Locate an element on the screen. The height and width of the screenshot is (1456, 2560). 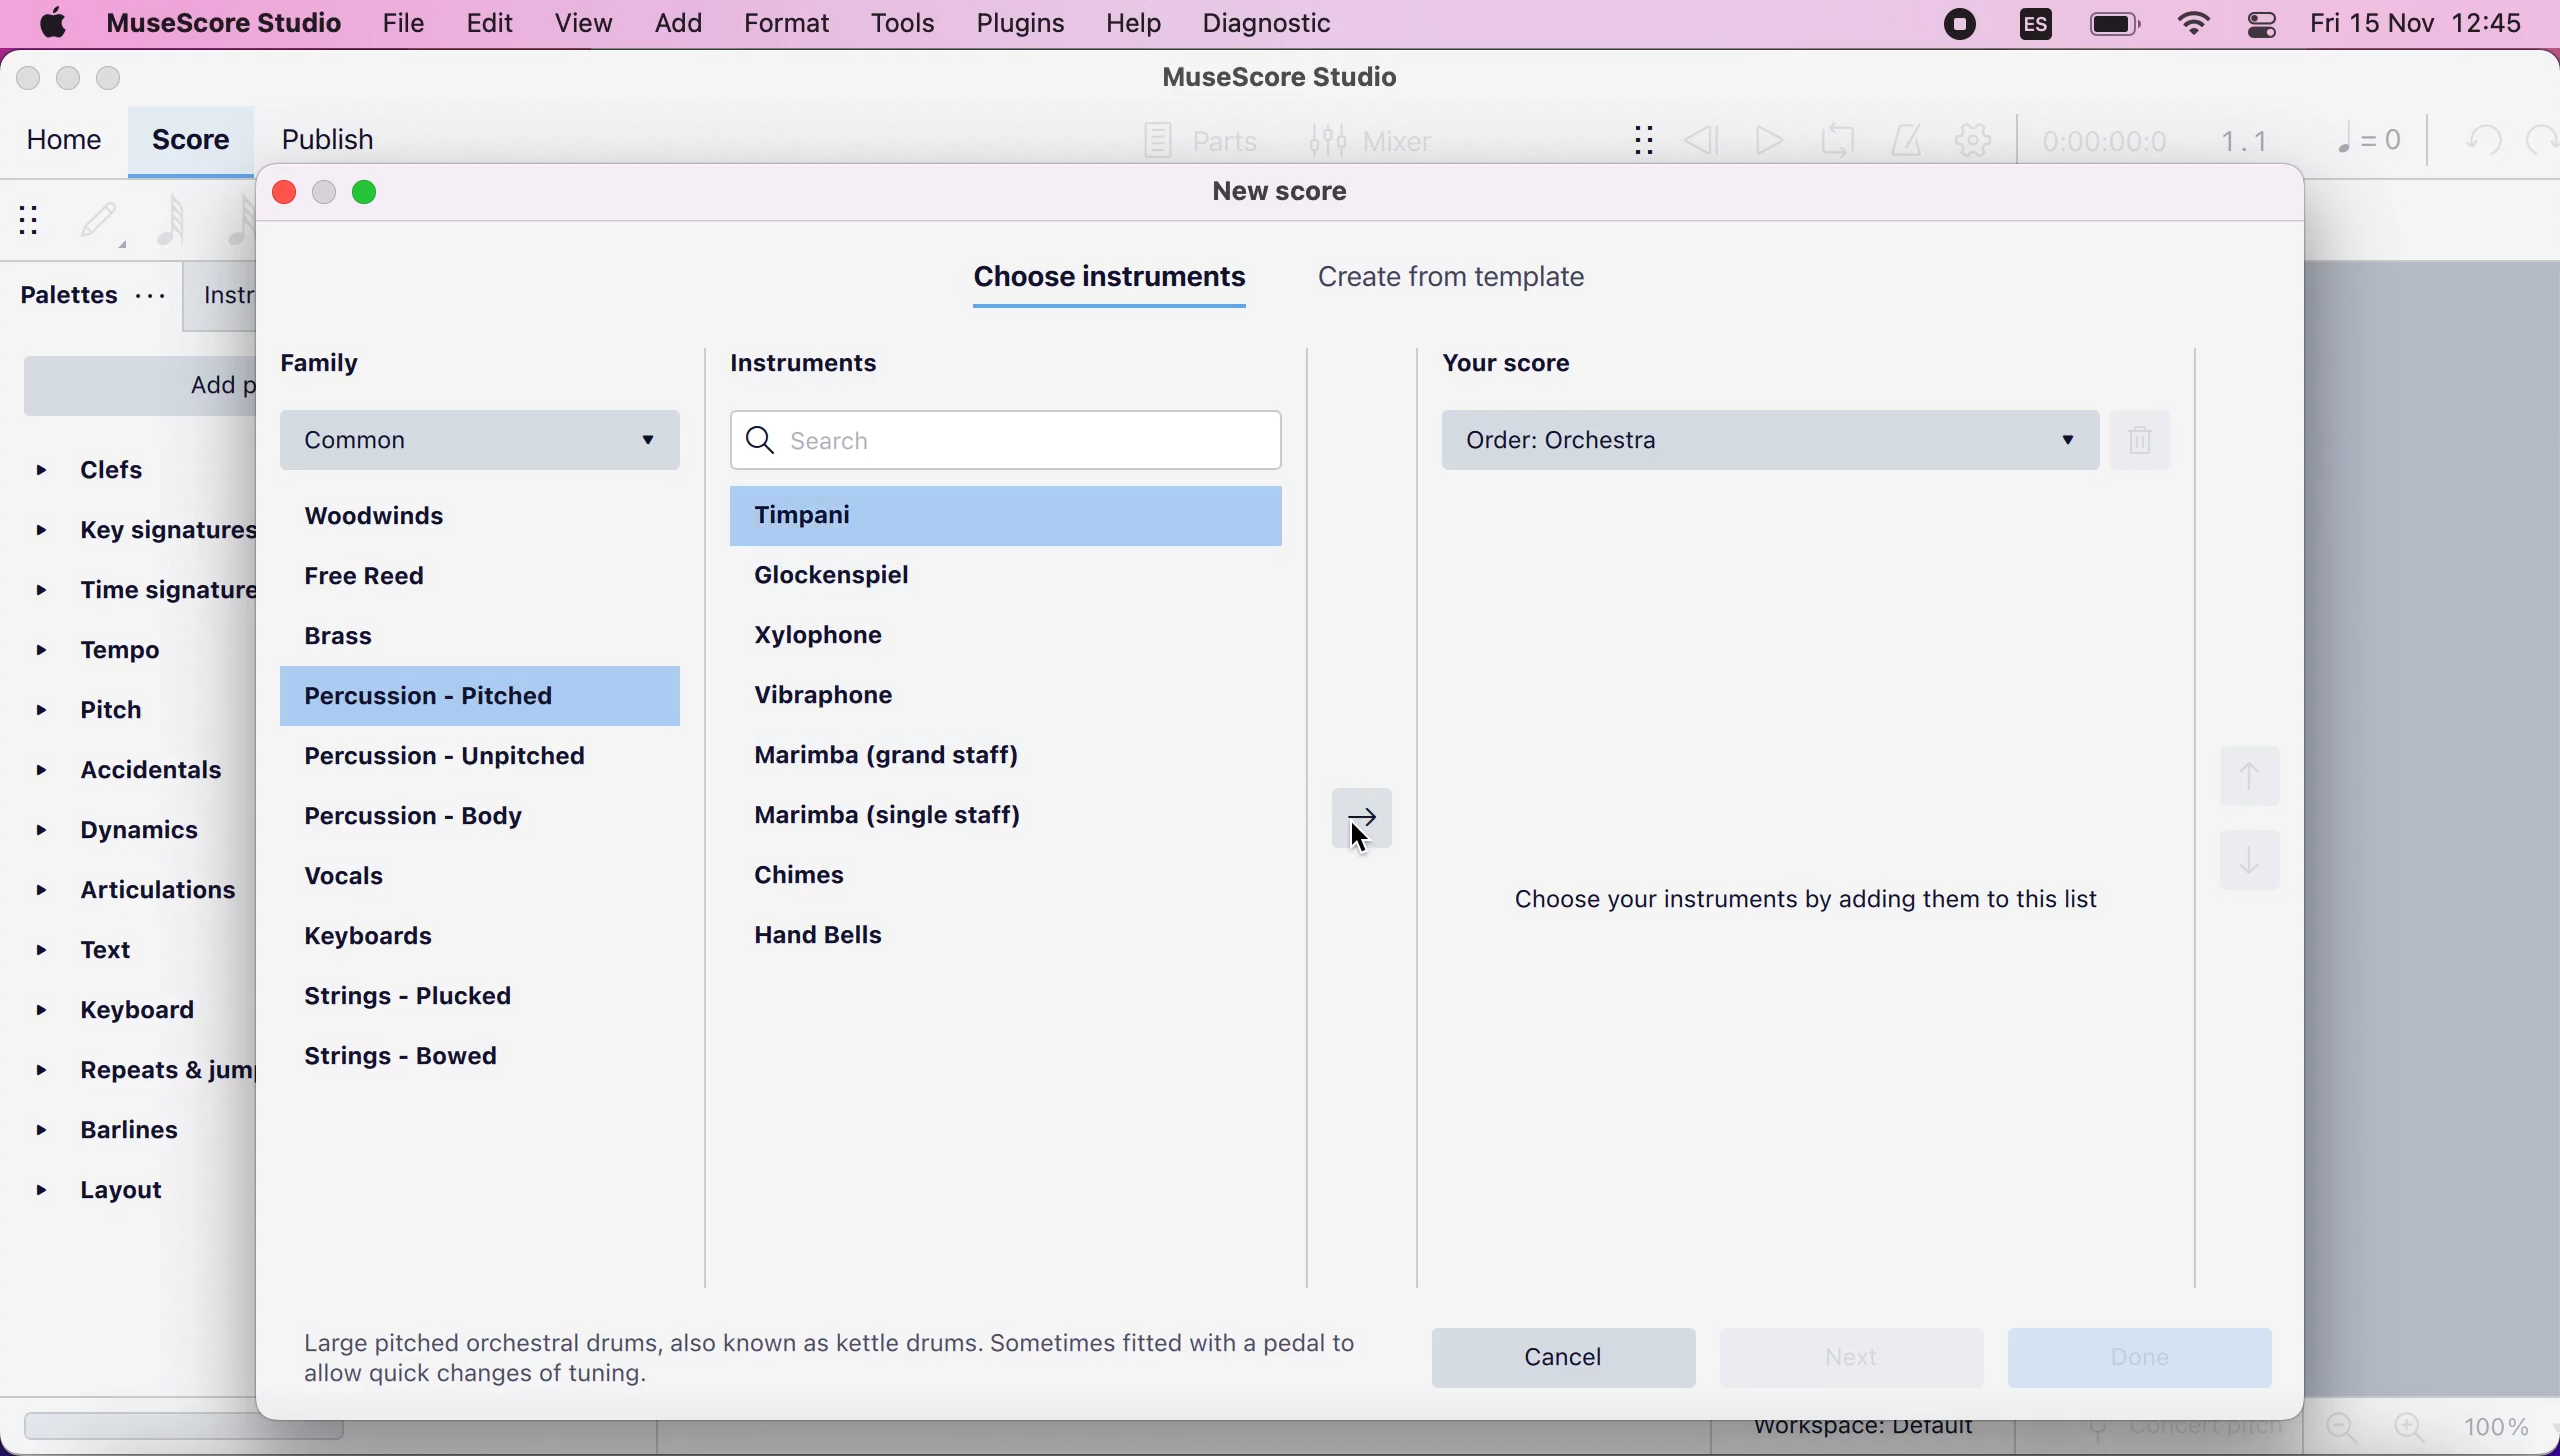
redo is located at coordinates (2536, 141).